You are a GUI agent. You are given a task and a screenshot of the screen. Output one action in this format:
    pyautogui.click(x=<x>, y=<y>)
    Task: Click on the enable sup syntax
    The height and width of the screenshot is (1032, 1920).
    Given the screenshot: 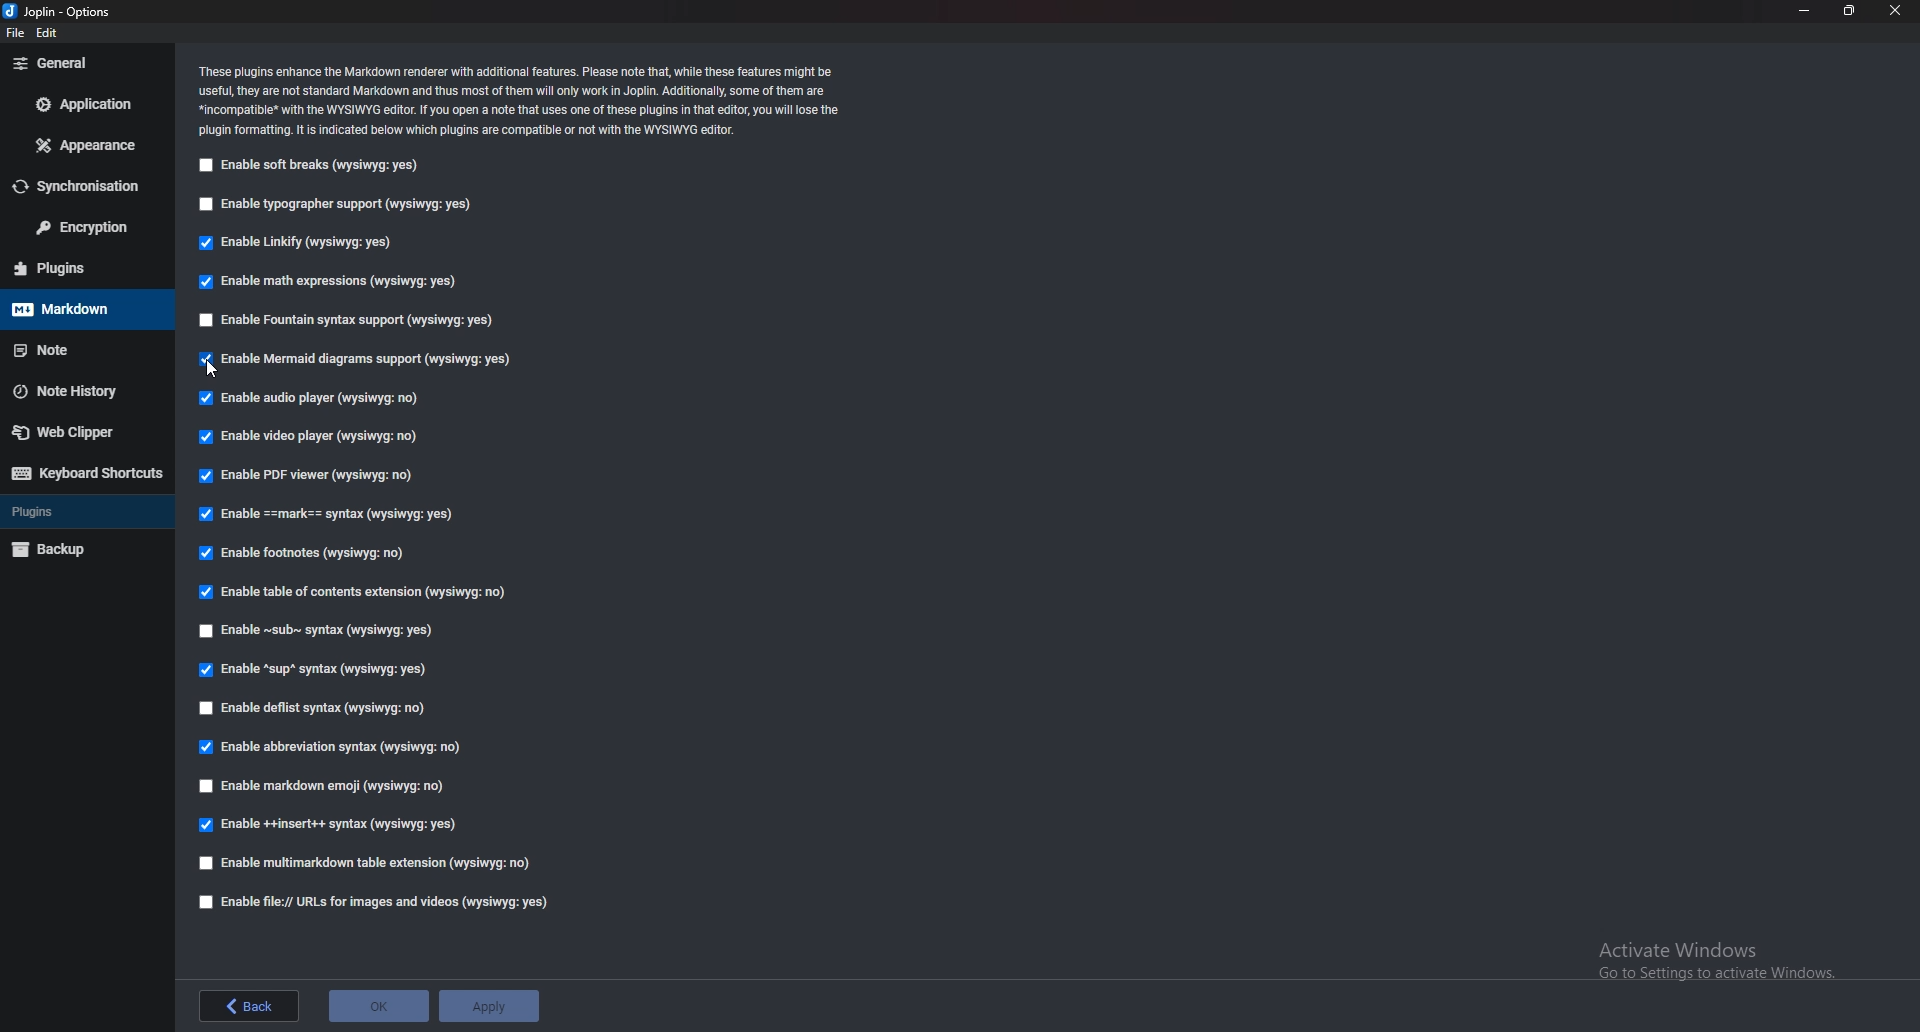 What is the action you would take?
    pyautogui.click(x=313, y=669)
    